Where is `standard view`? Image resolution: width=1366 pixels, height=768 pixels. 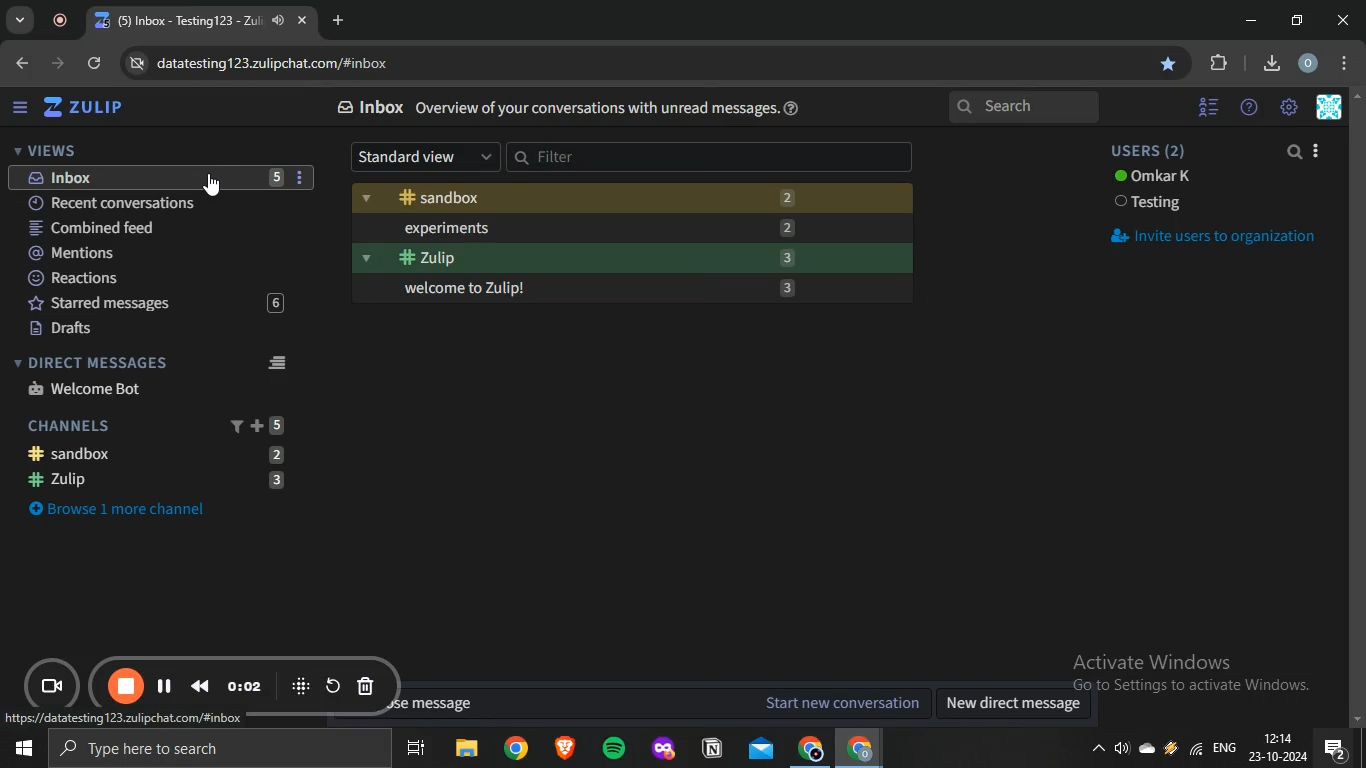
standard view is located at coordinates (425, 157).